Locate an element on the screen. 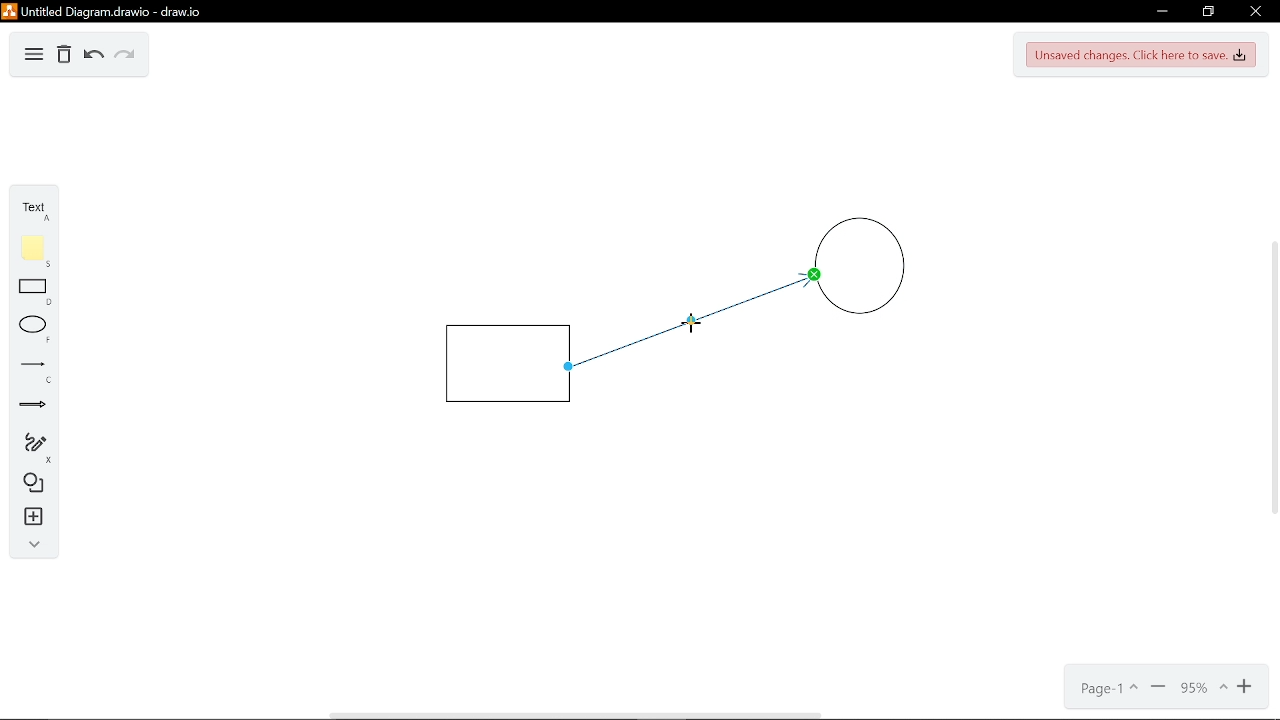 Image resolution: width=1280 pixels, height=720 pixels. Rectangle is located at coordinates (29, 292).